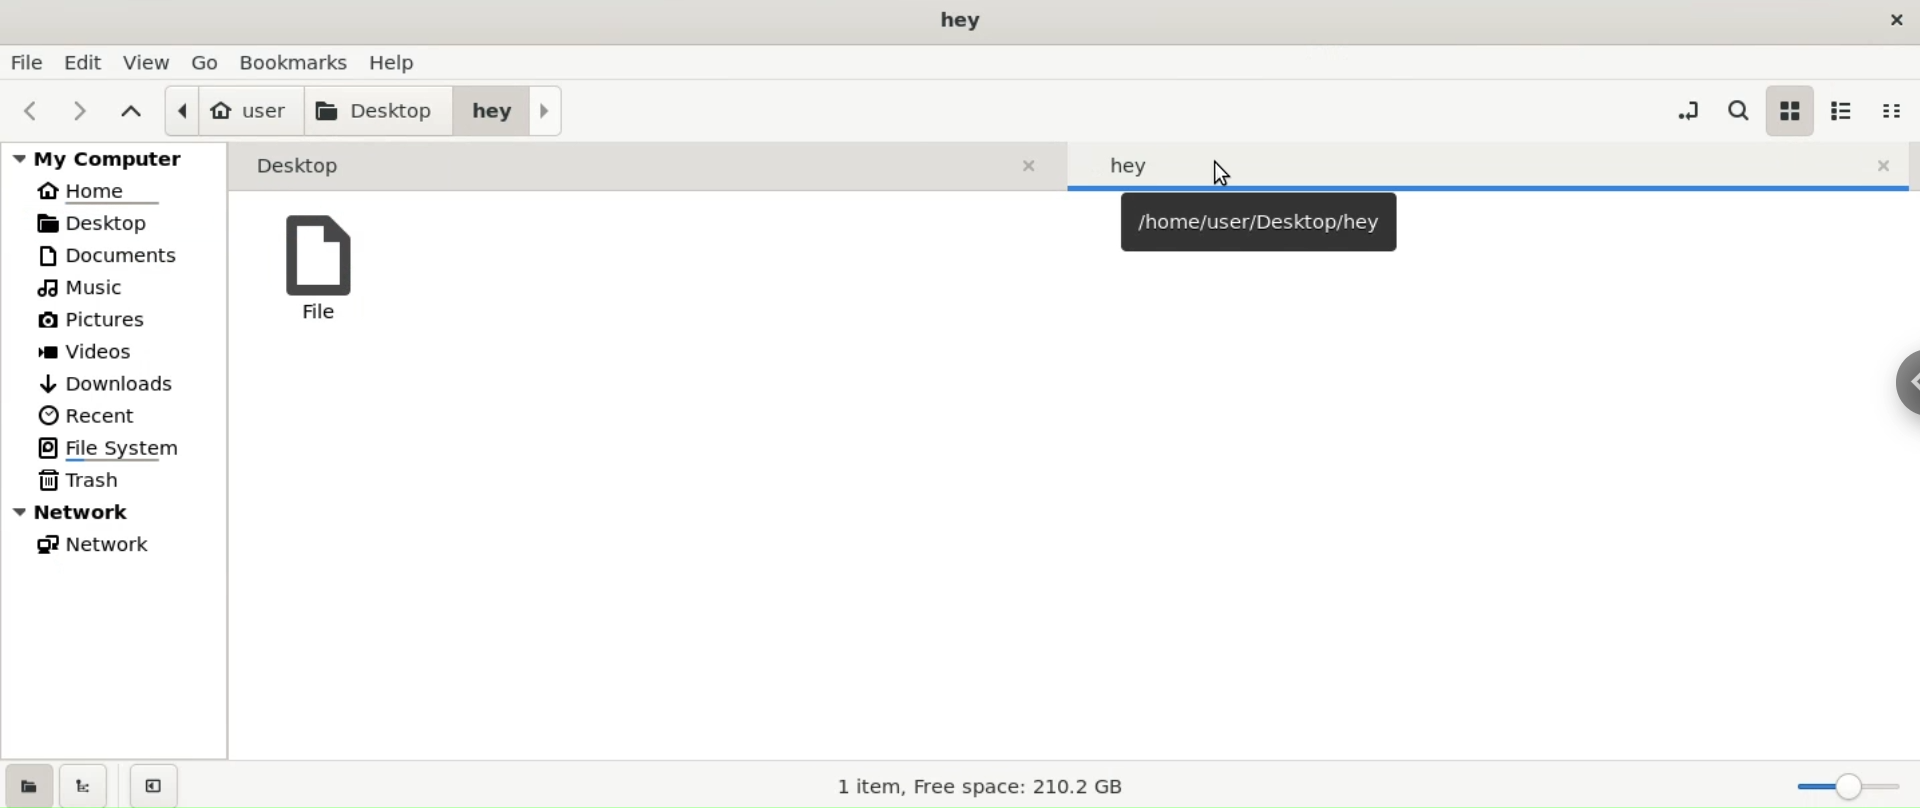 The height and width of the screenshot is (808, 1920). I want to click on view, so click(145, 60).